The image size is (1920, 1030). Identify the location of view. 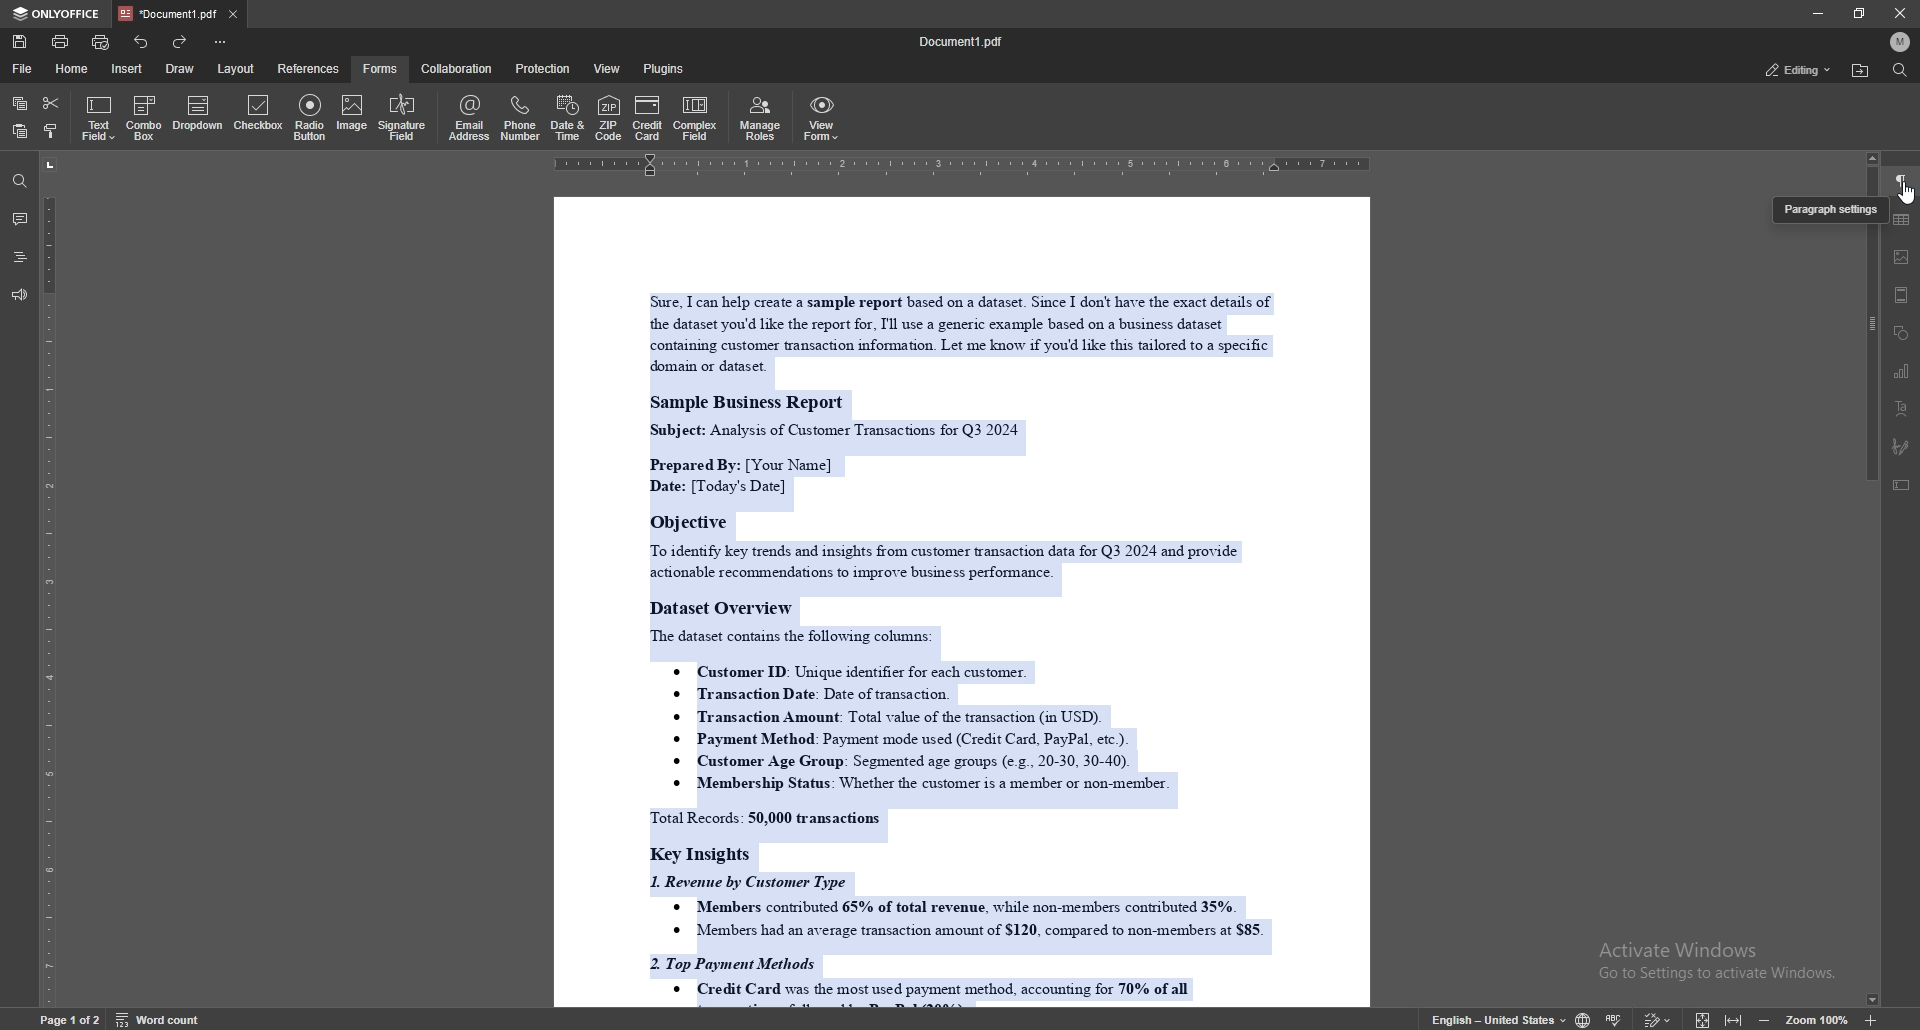
(609, 68).